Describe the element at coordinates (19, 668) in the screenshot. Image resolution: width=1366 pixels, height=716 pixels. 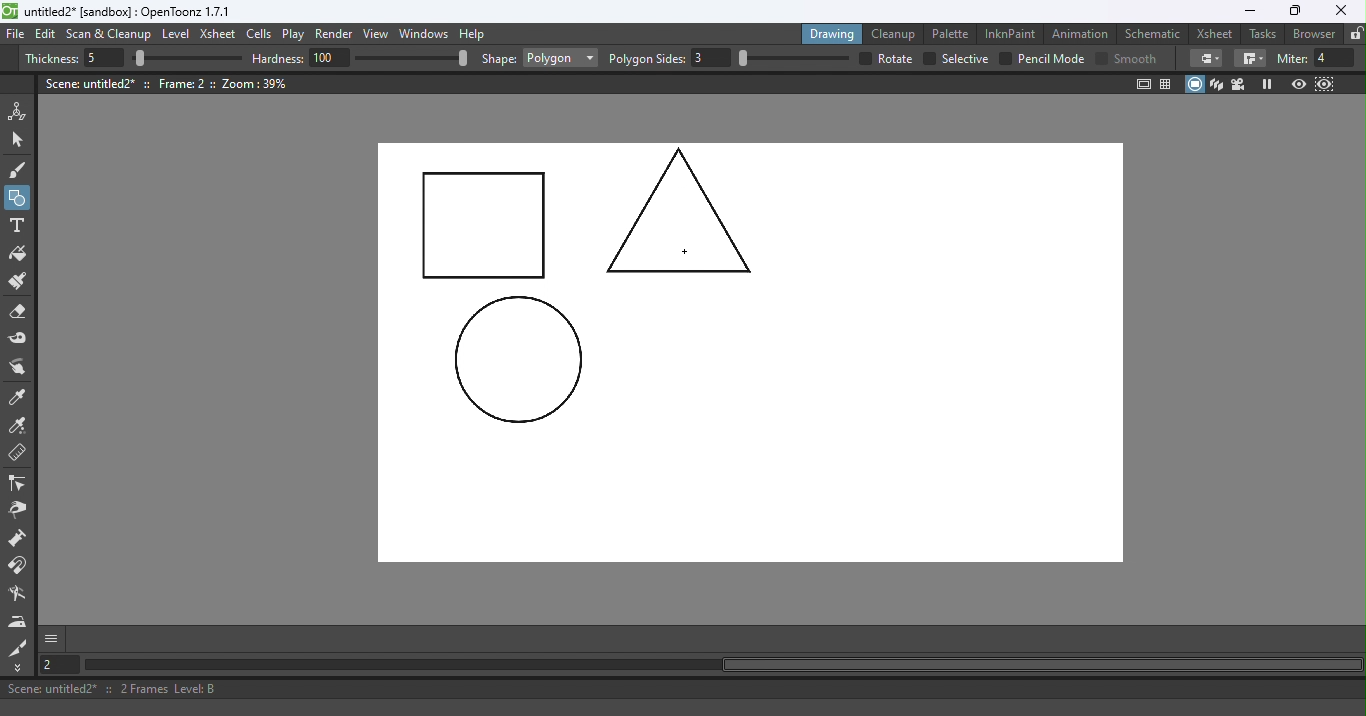
I see `More Tools` at that location.